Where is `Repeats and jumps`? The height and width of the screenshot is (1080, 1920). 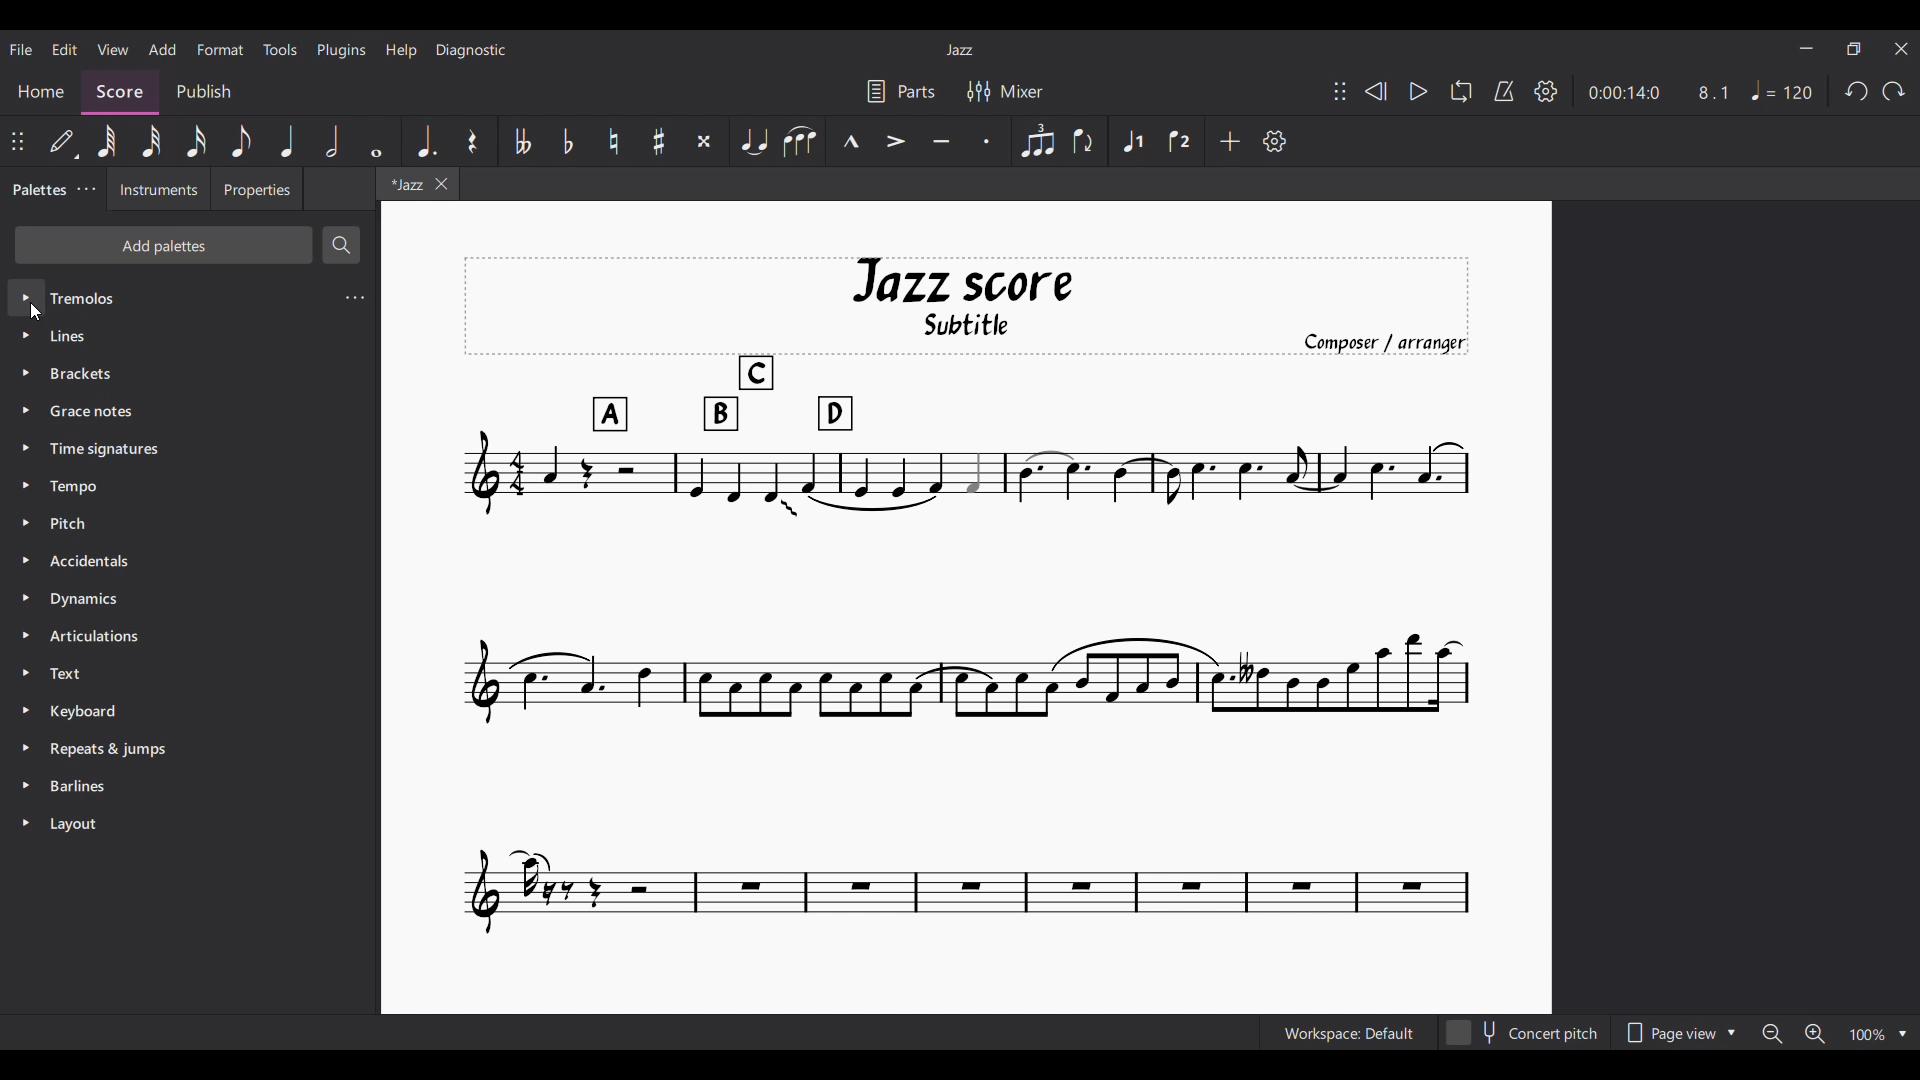
Repeats and jumps is located at coordinates (188, 746).